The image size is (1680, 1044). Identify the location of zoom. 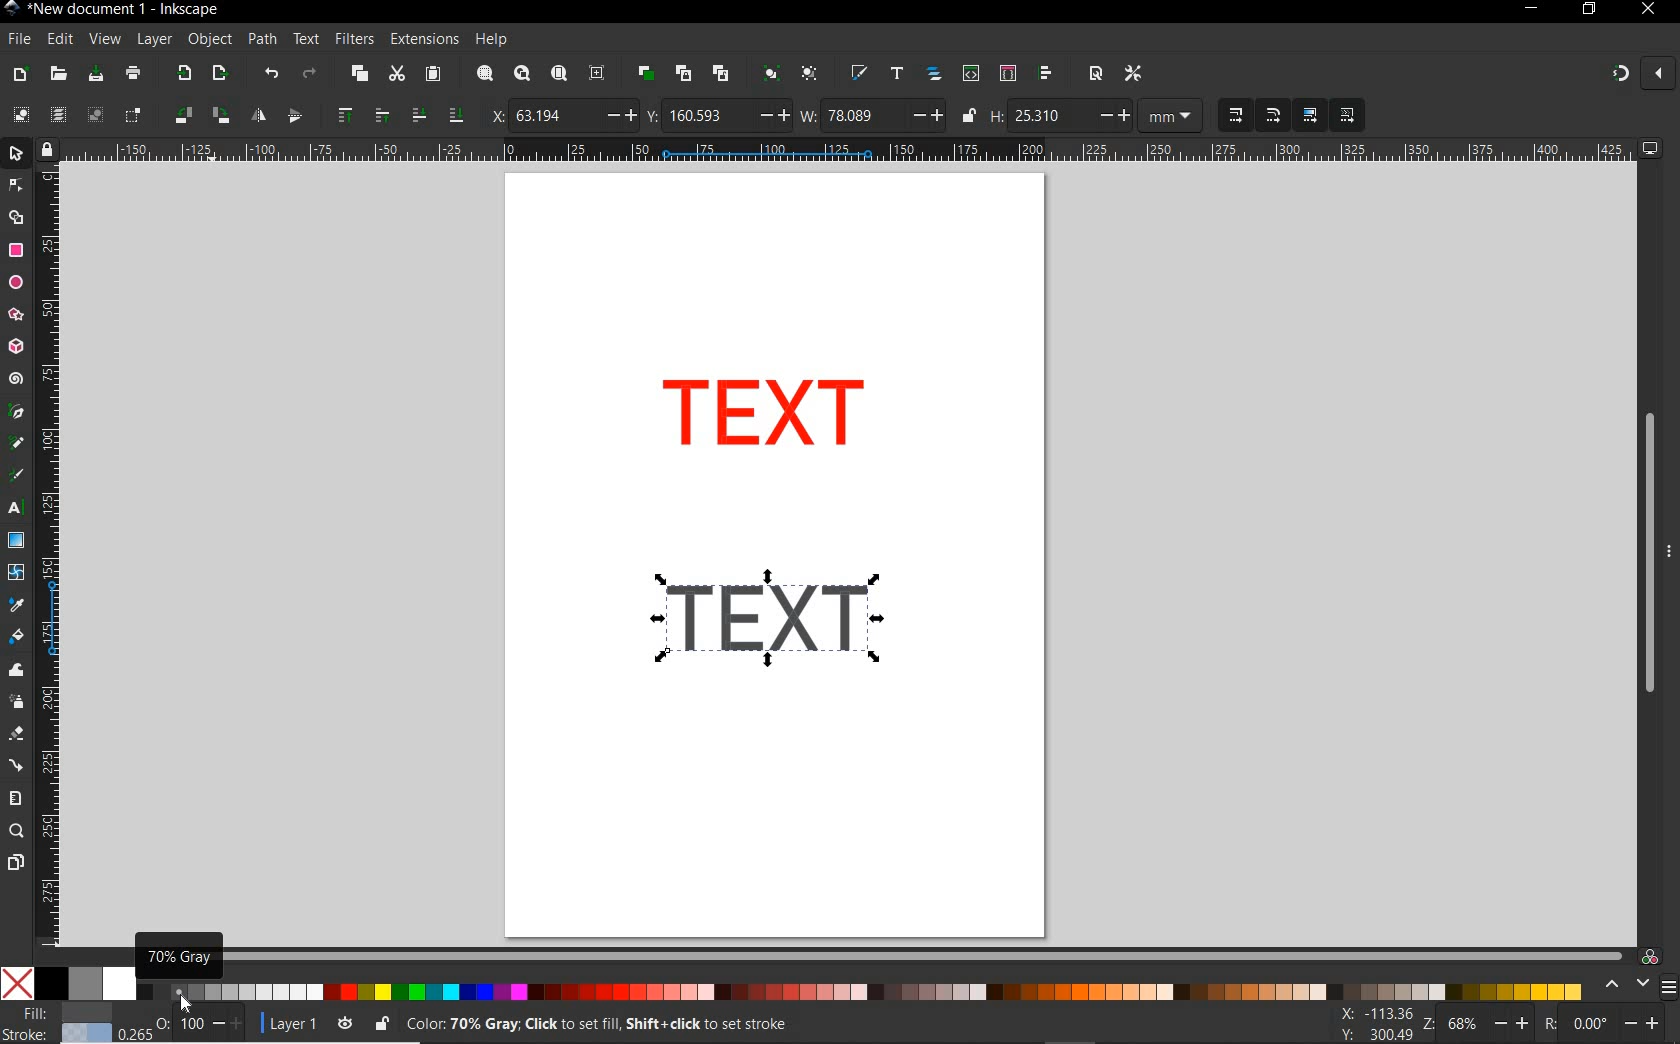
(1472, 1024).